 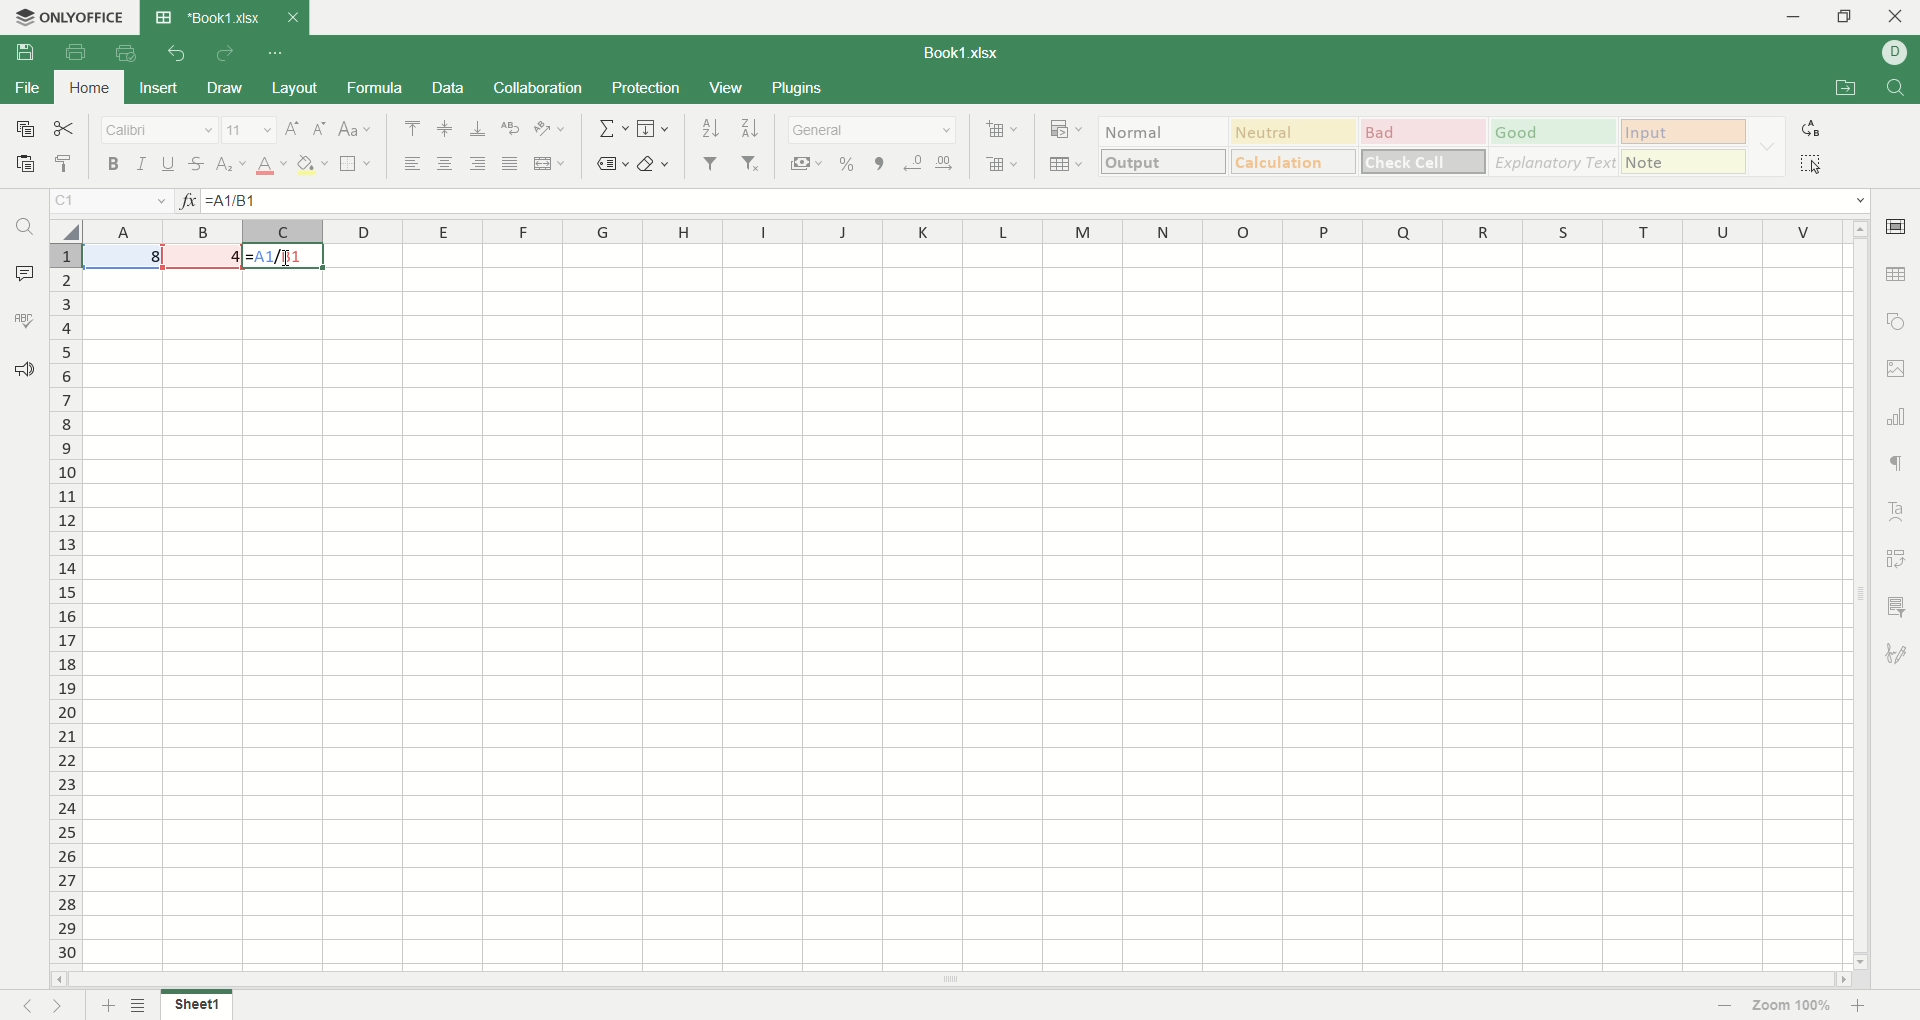 I want to click on align bottom, so click(x=478, y=128).